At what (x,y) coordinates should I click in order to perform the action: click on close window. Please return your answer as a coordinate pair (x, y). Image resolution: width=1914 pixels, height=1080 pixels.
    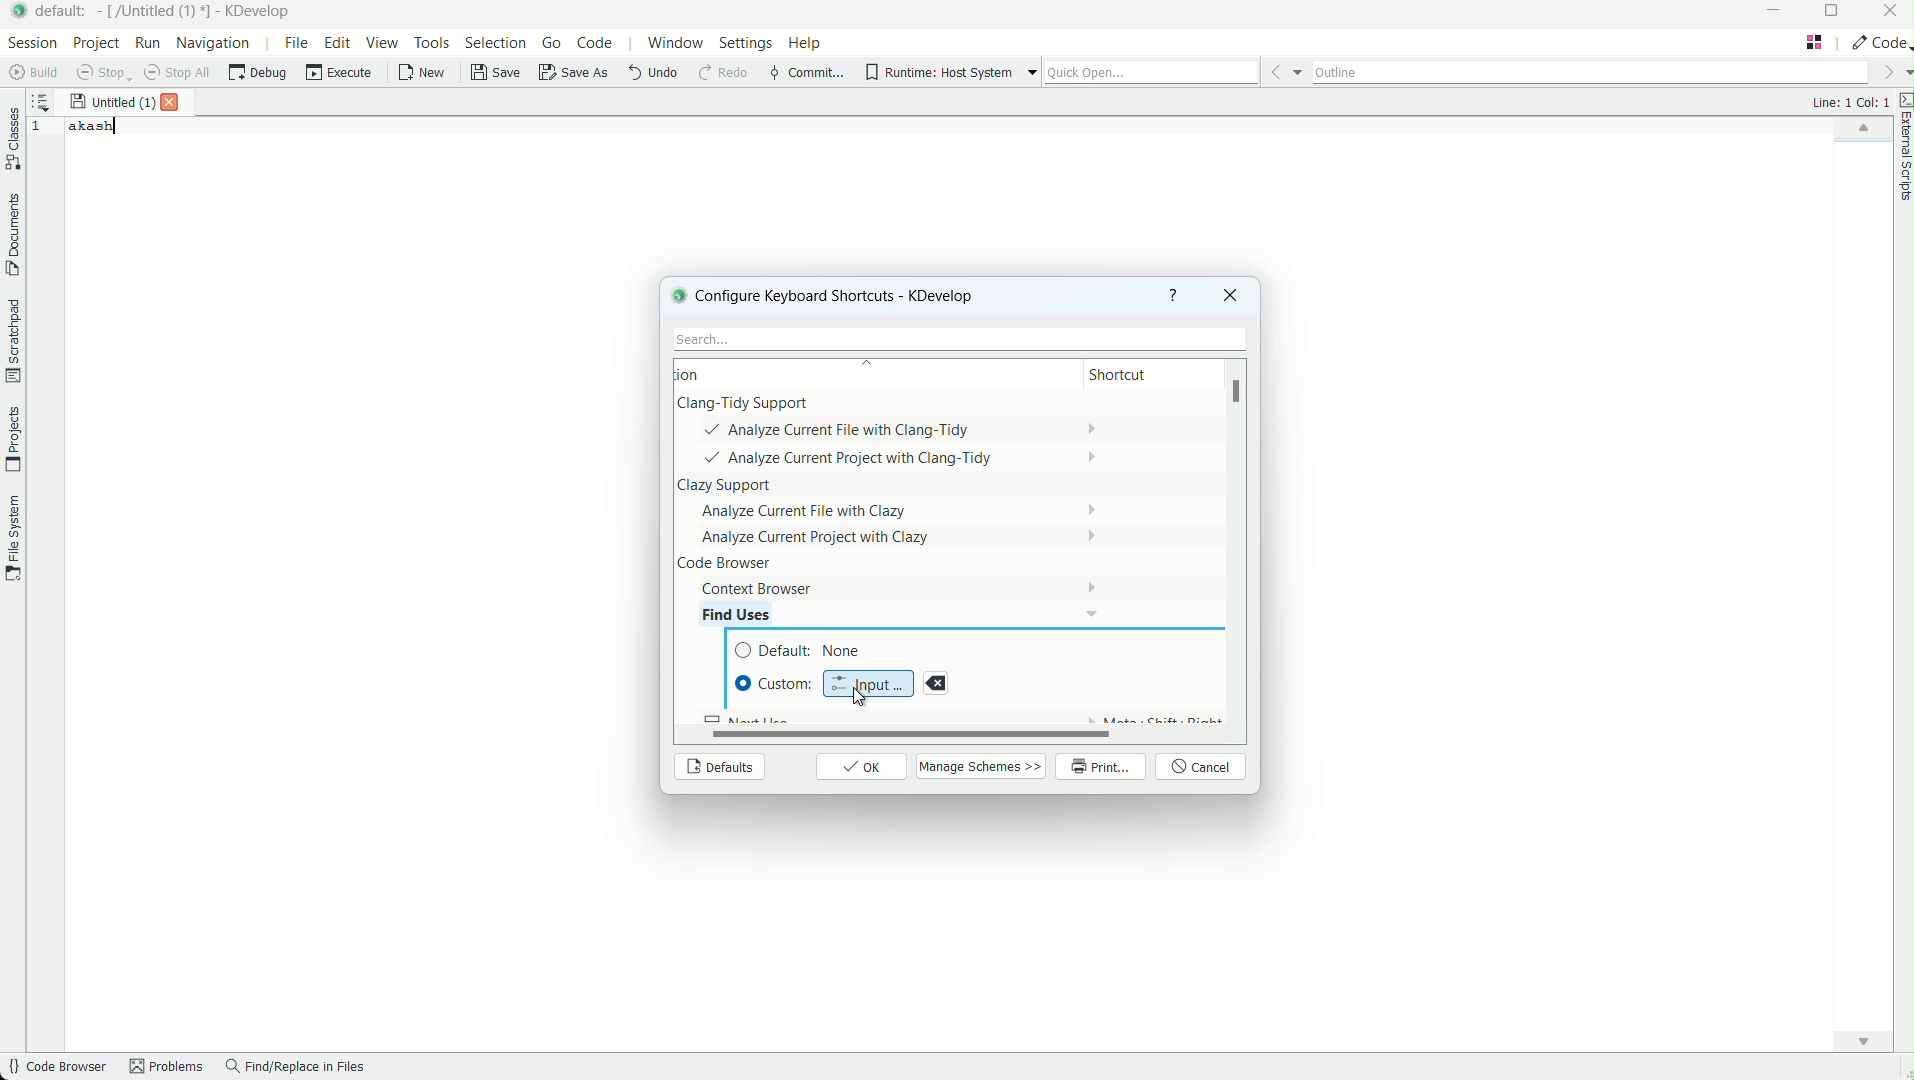
    Looking at the image, I should click on (1228, 295).